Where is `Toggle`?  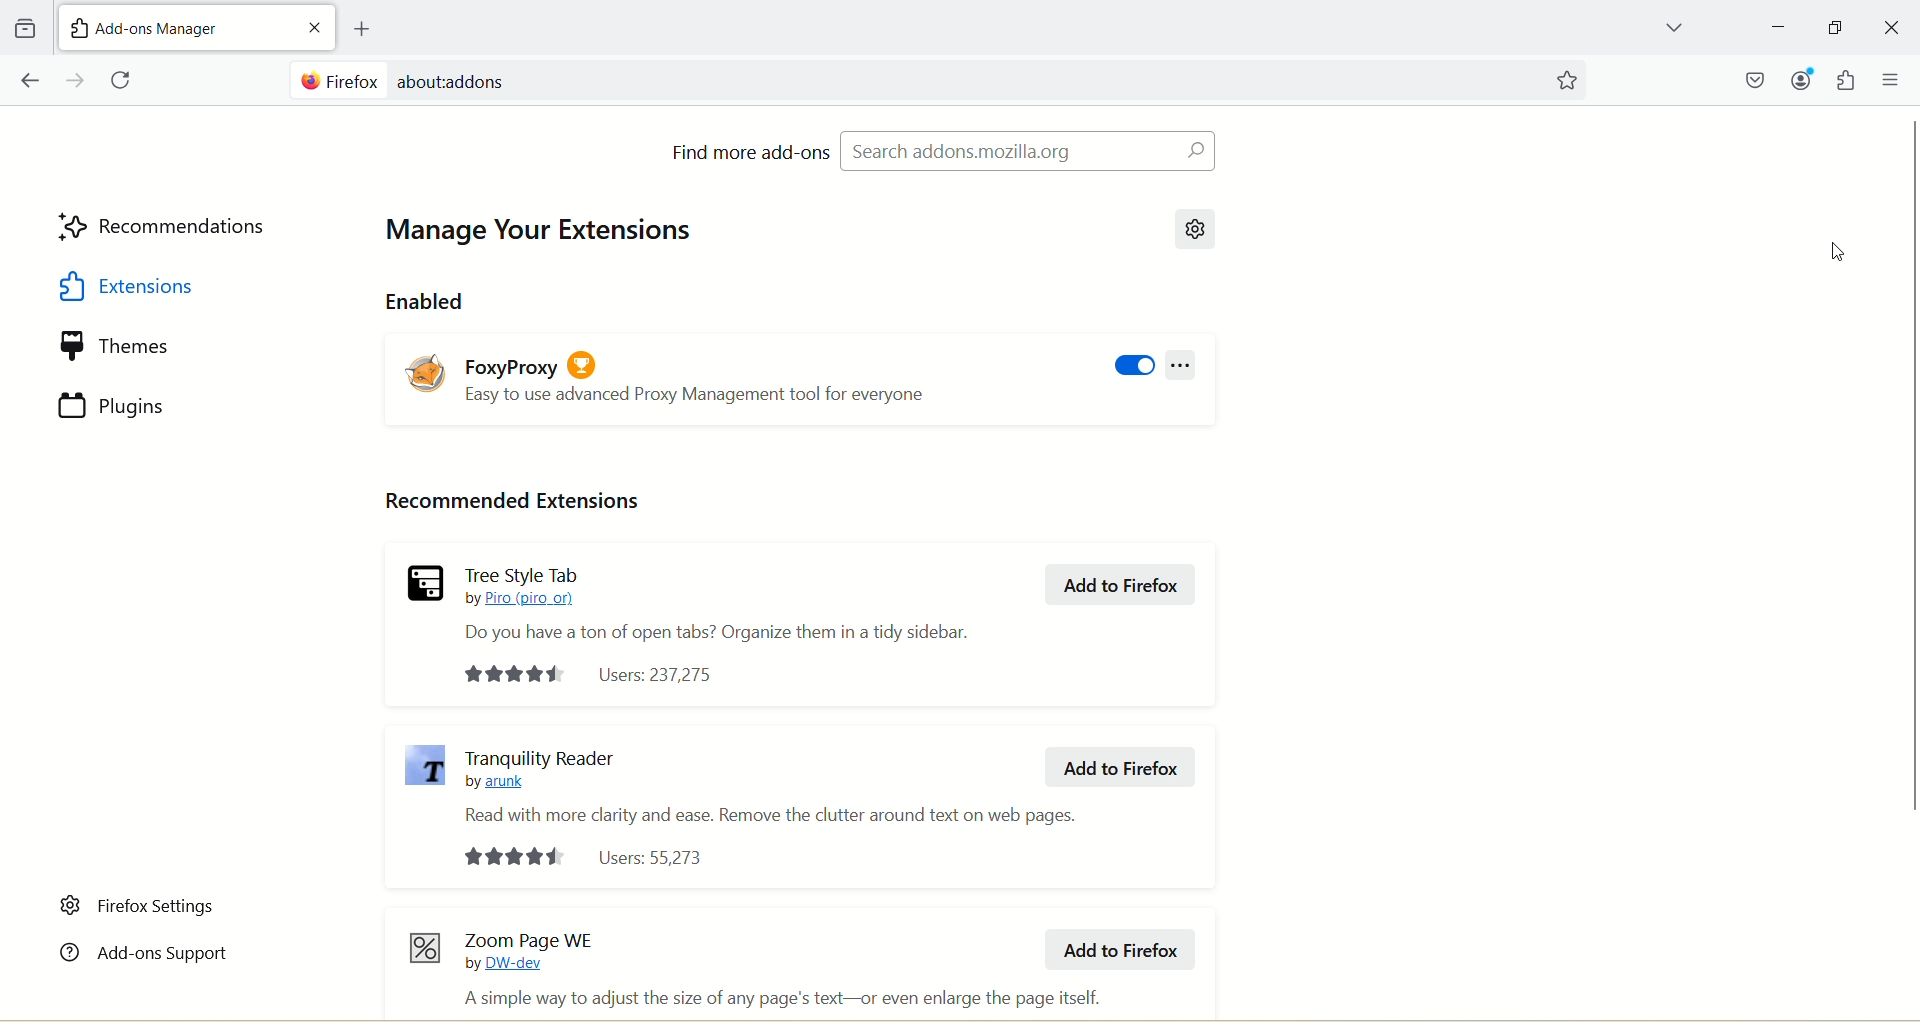
Toggle is located at coordinates (1133, 367).